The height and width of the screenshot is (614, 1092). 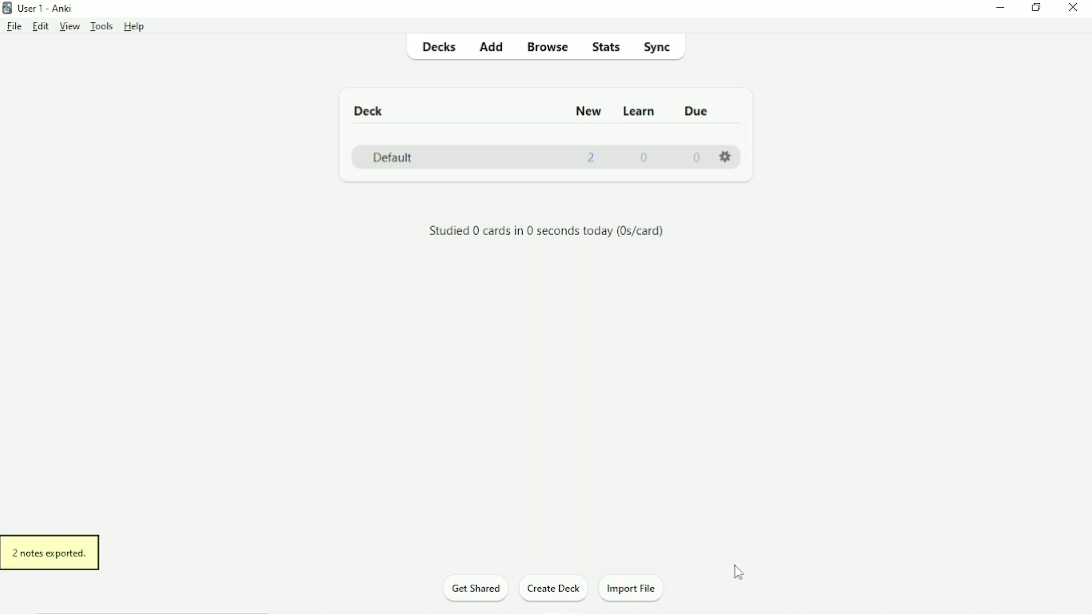 I want to click on 0, so click(x=643, y=159).